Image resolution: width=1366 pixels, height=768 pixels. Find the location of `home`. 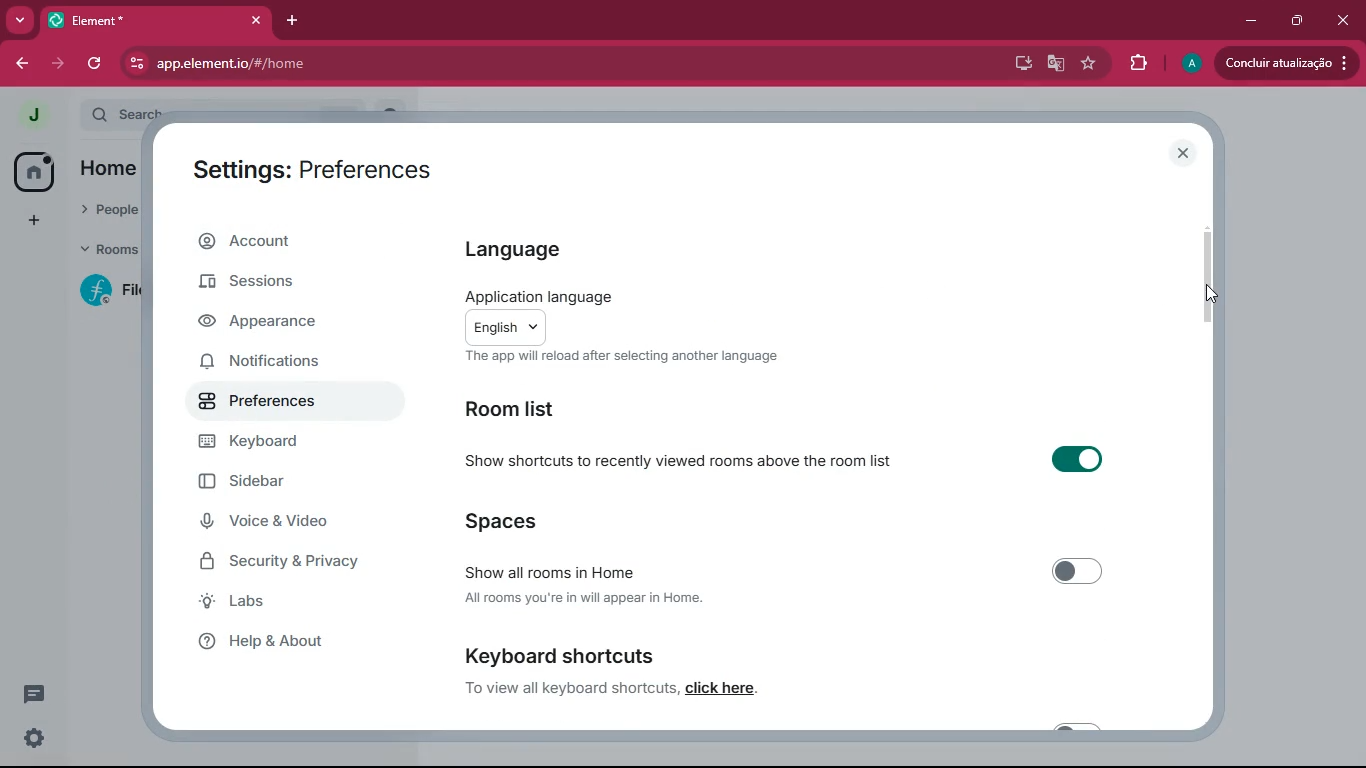

home is located at coordinates (31, 172).